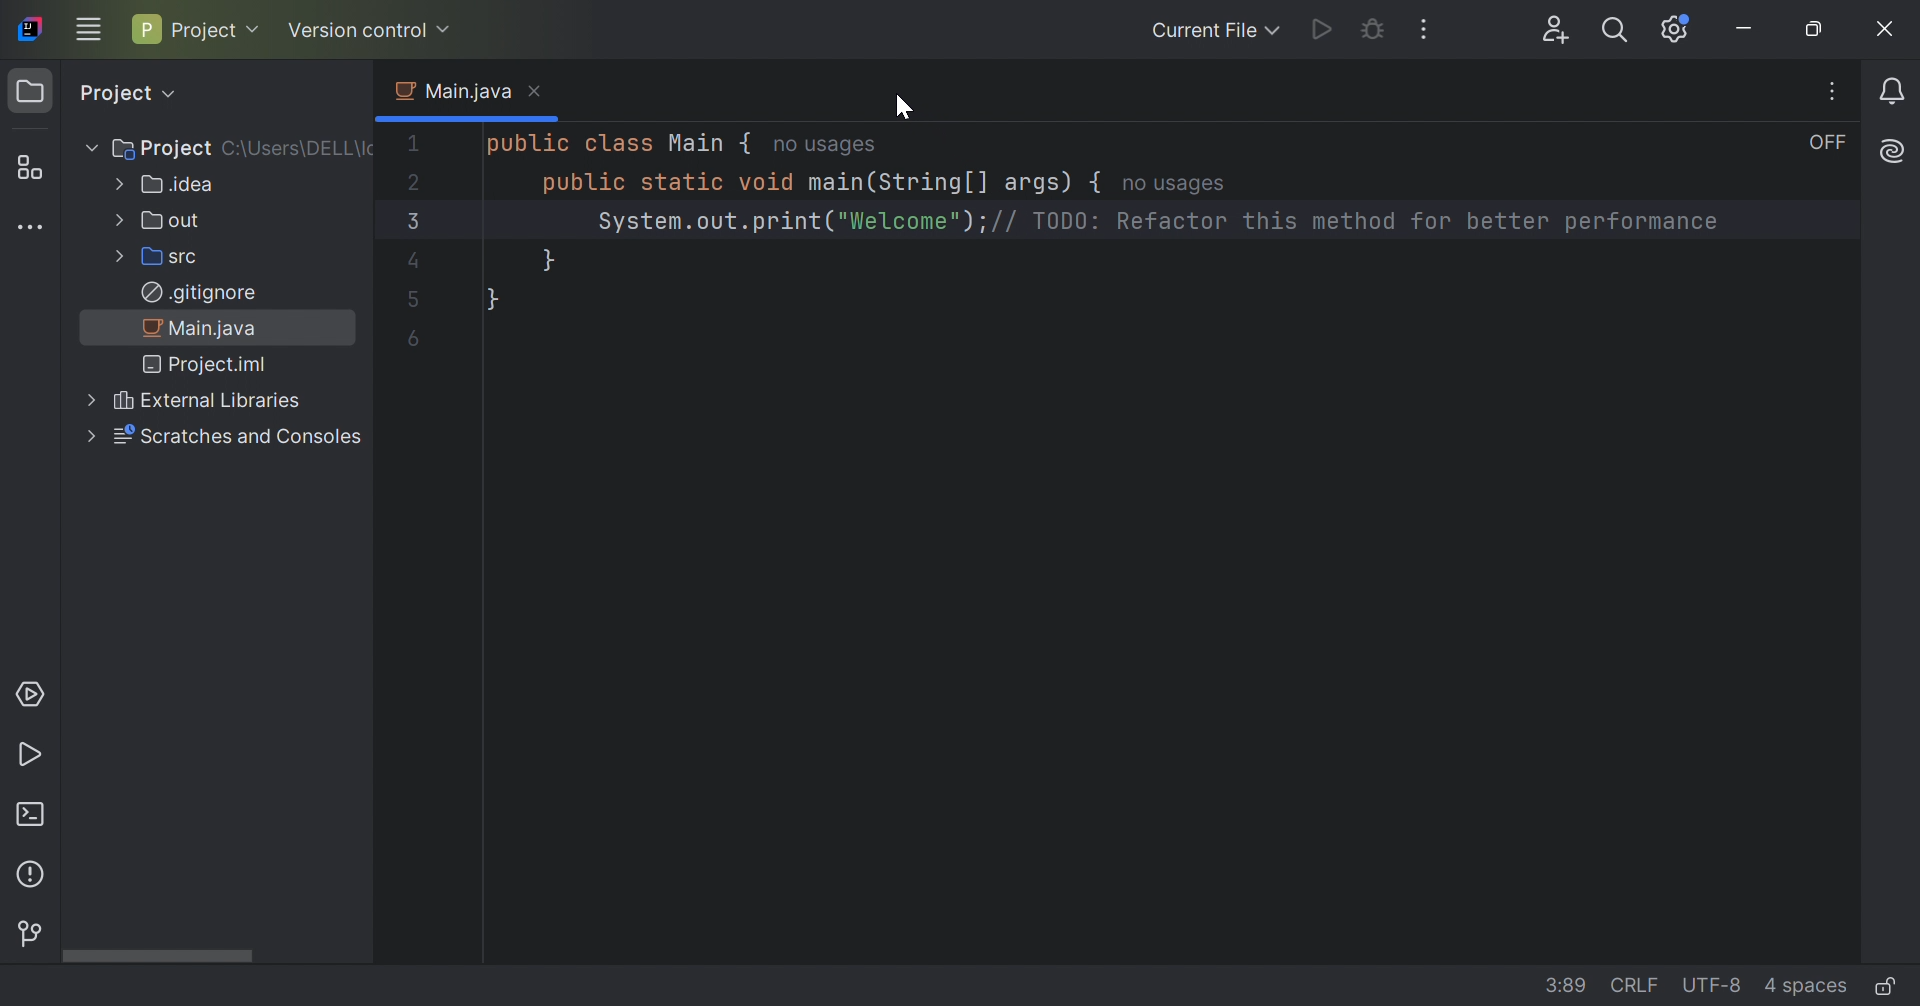  Describe the element at coordinates (546, 261) in the screenshot. I see `}` at that location.